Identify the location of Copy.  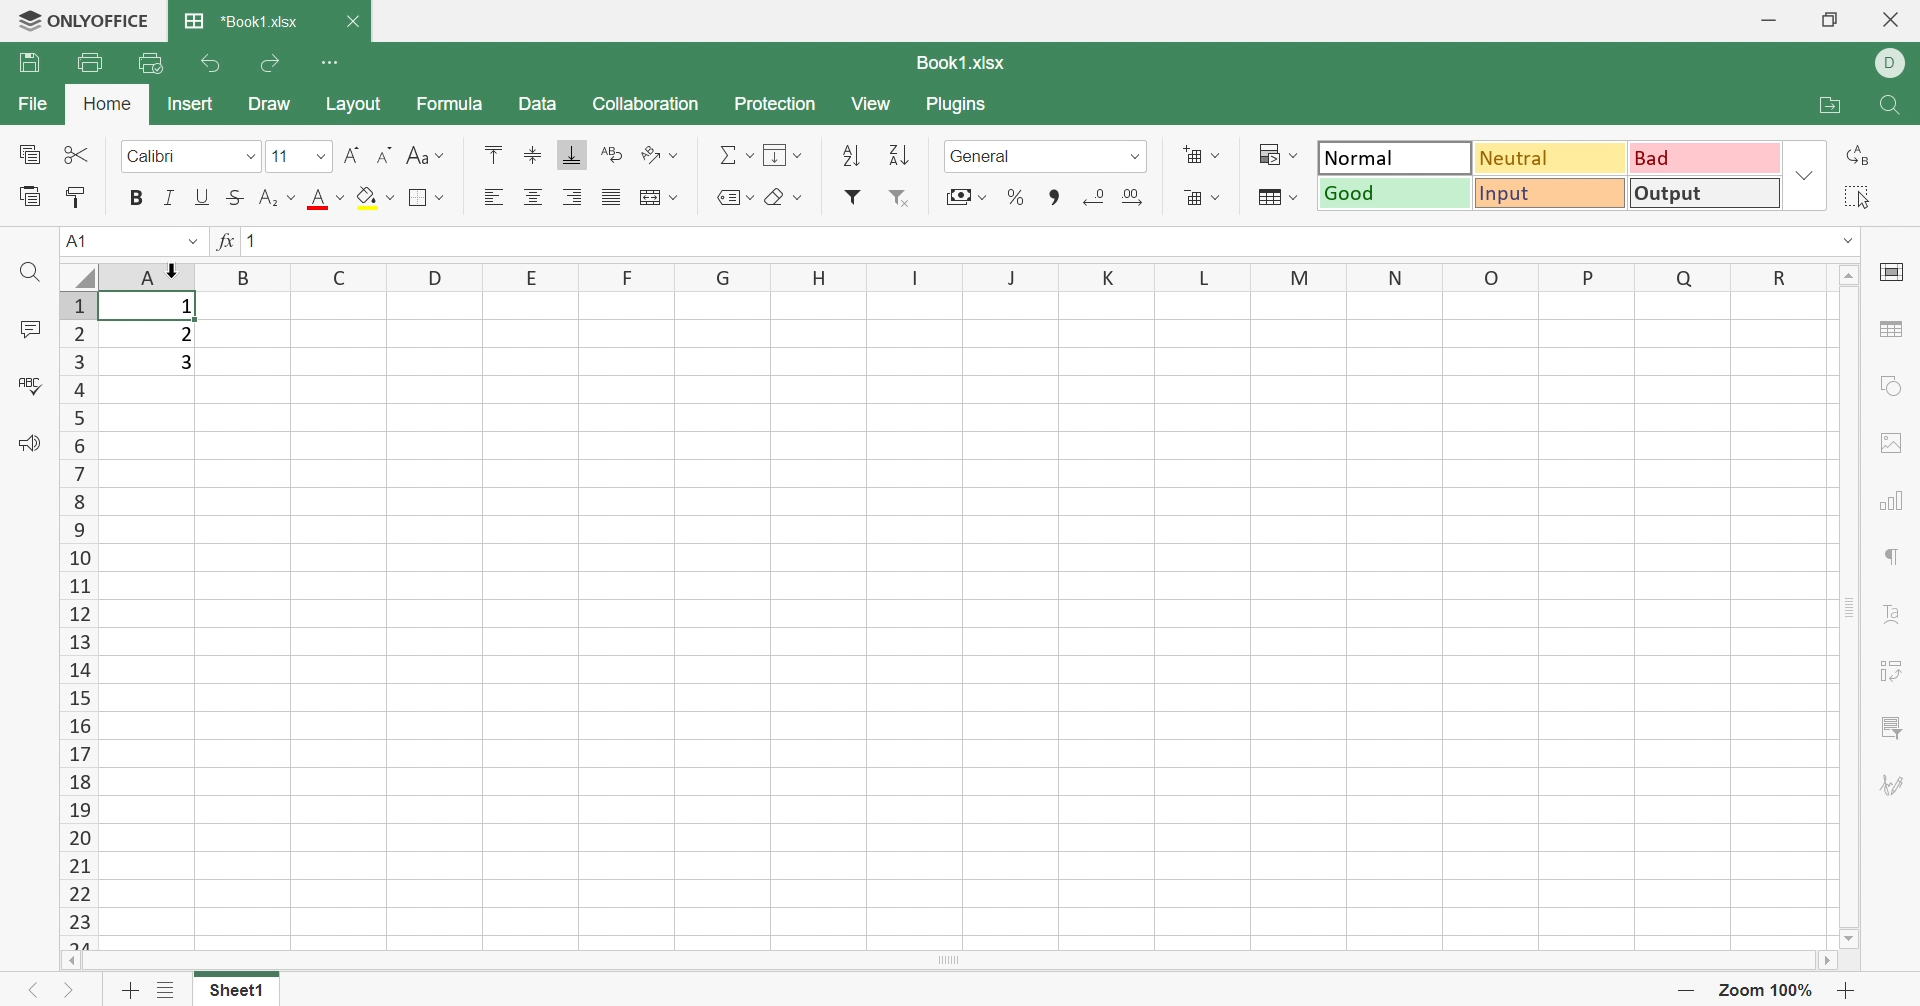
(30, 154).